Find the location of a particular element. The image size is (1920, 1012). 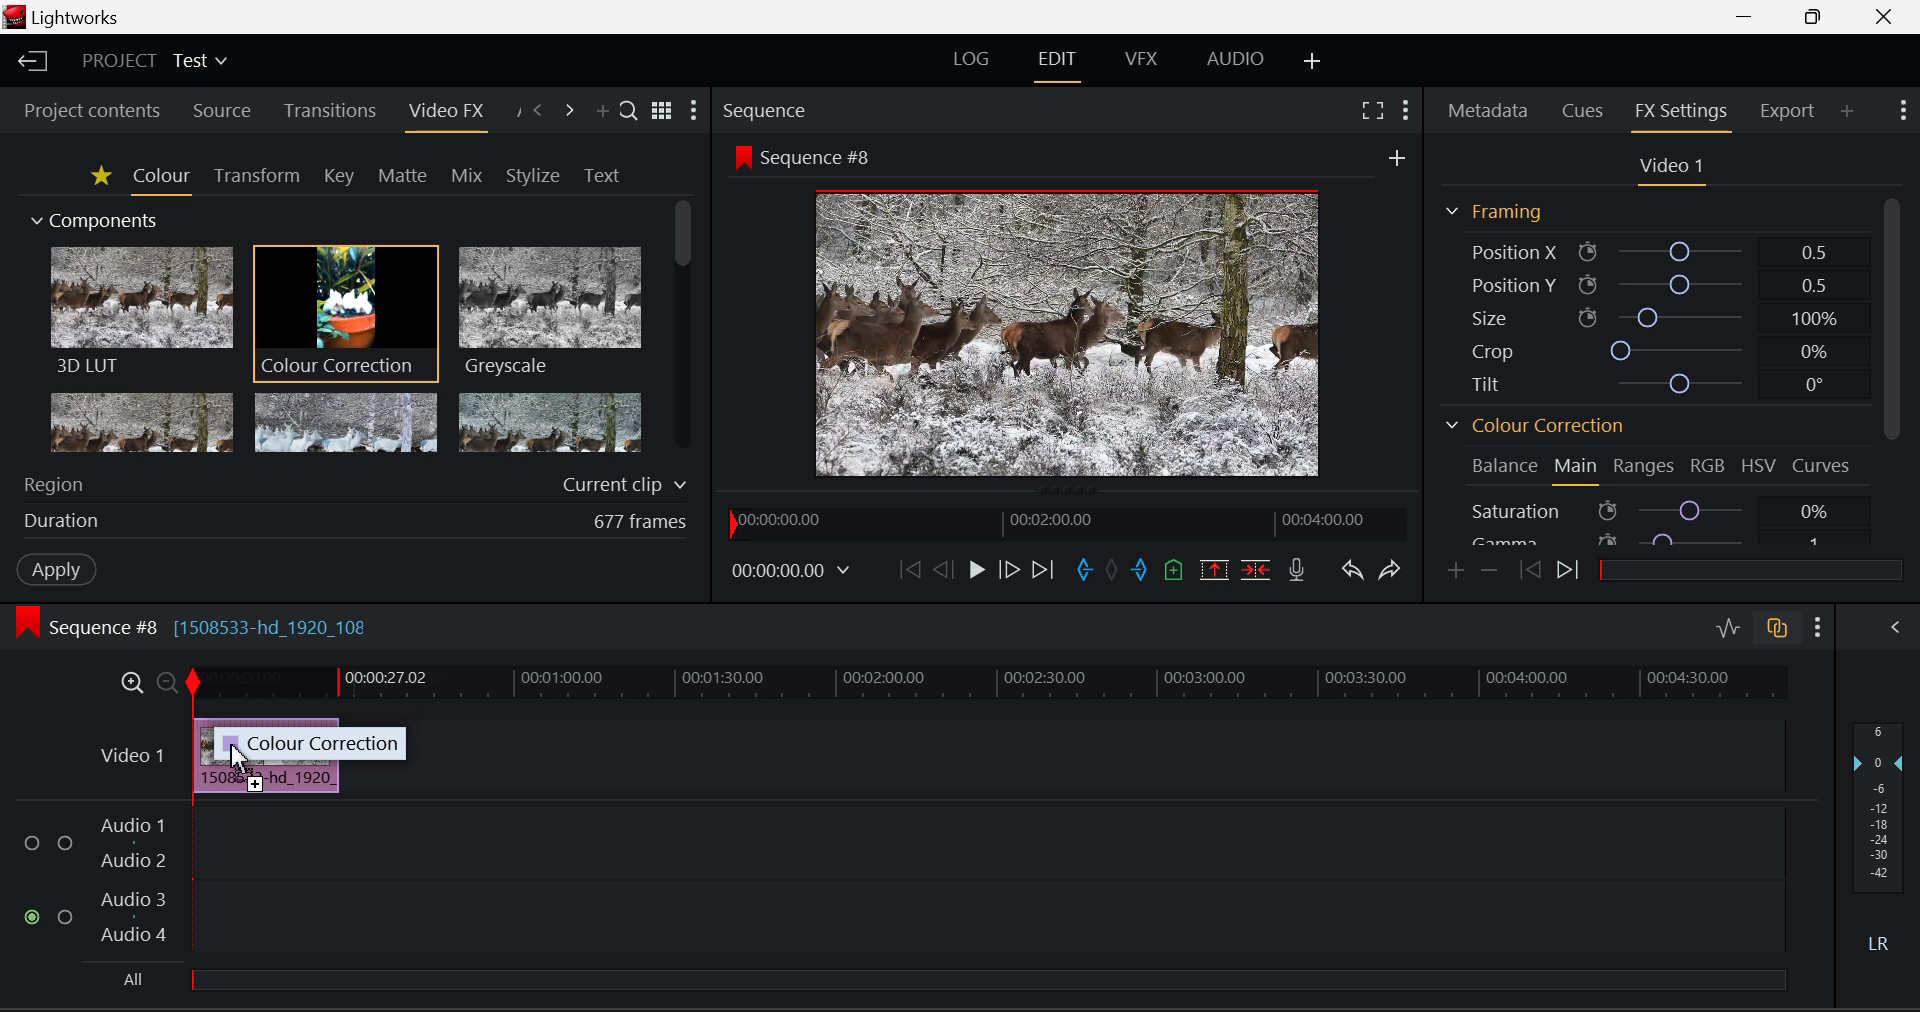

Cursor MOUSE_DOWN on Colour Correction is located at coordinates (346, 312).